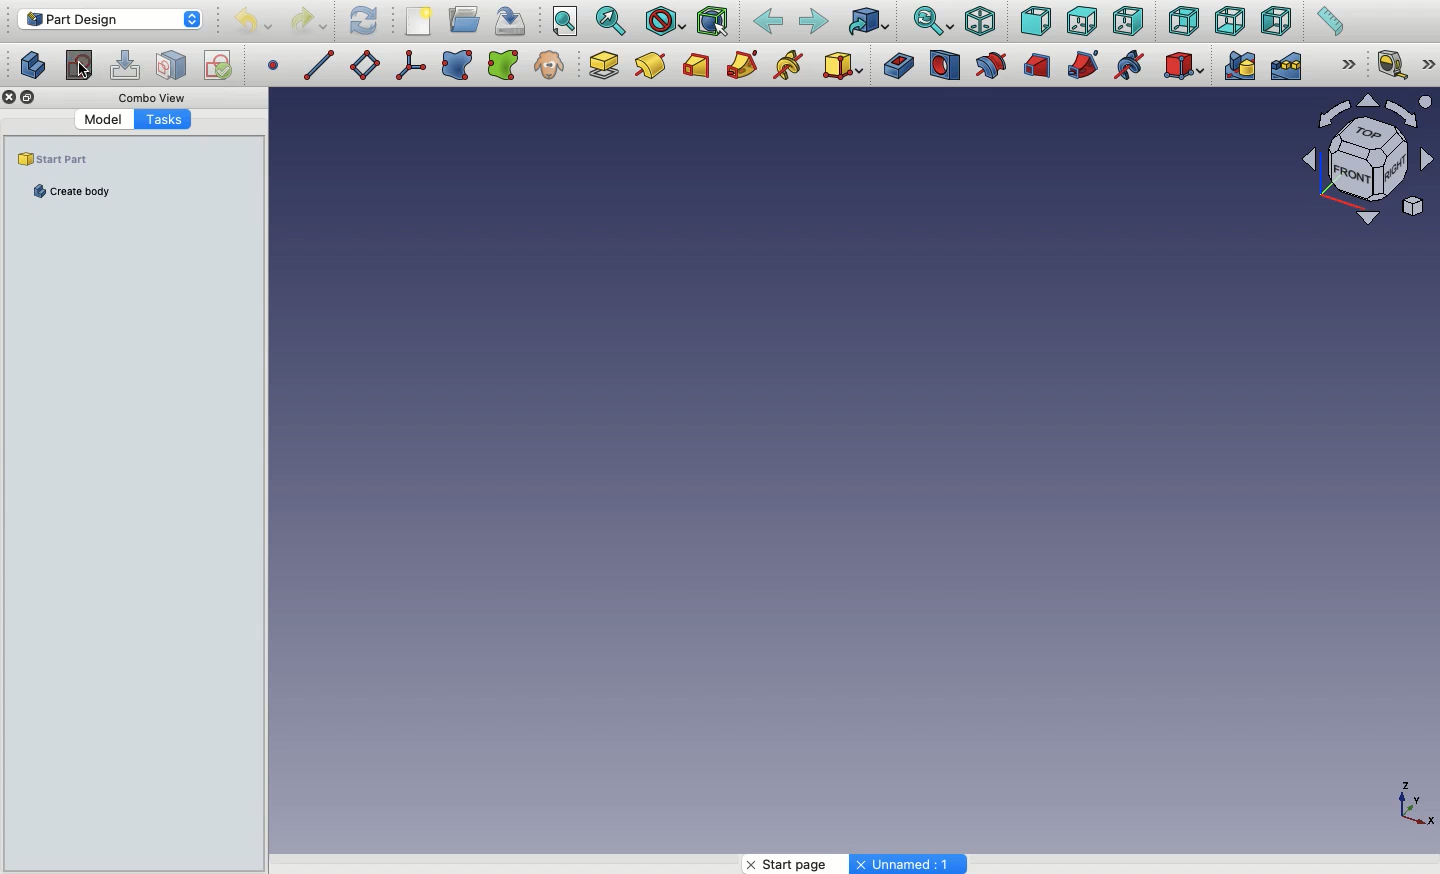 This screenshot has height=874, width=1440. What do you see at coordinates (423, 23) in the screenshot?
I see `New` at bounding box center [423, 23].